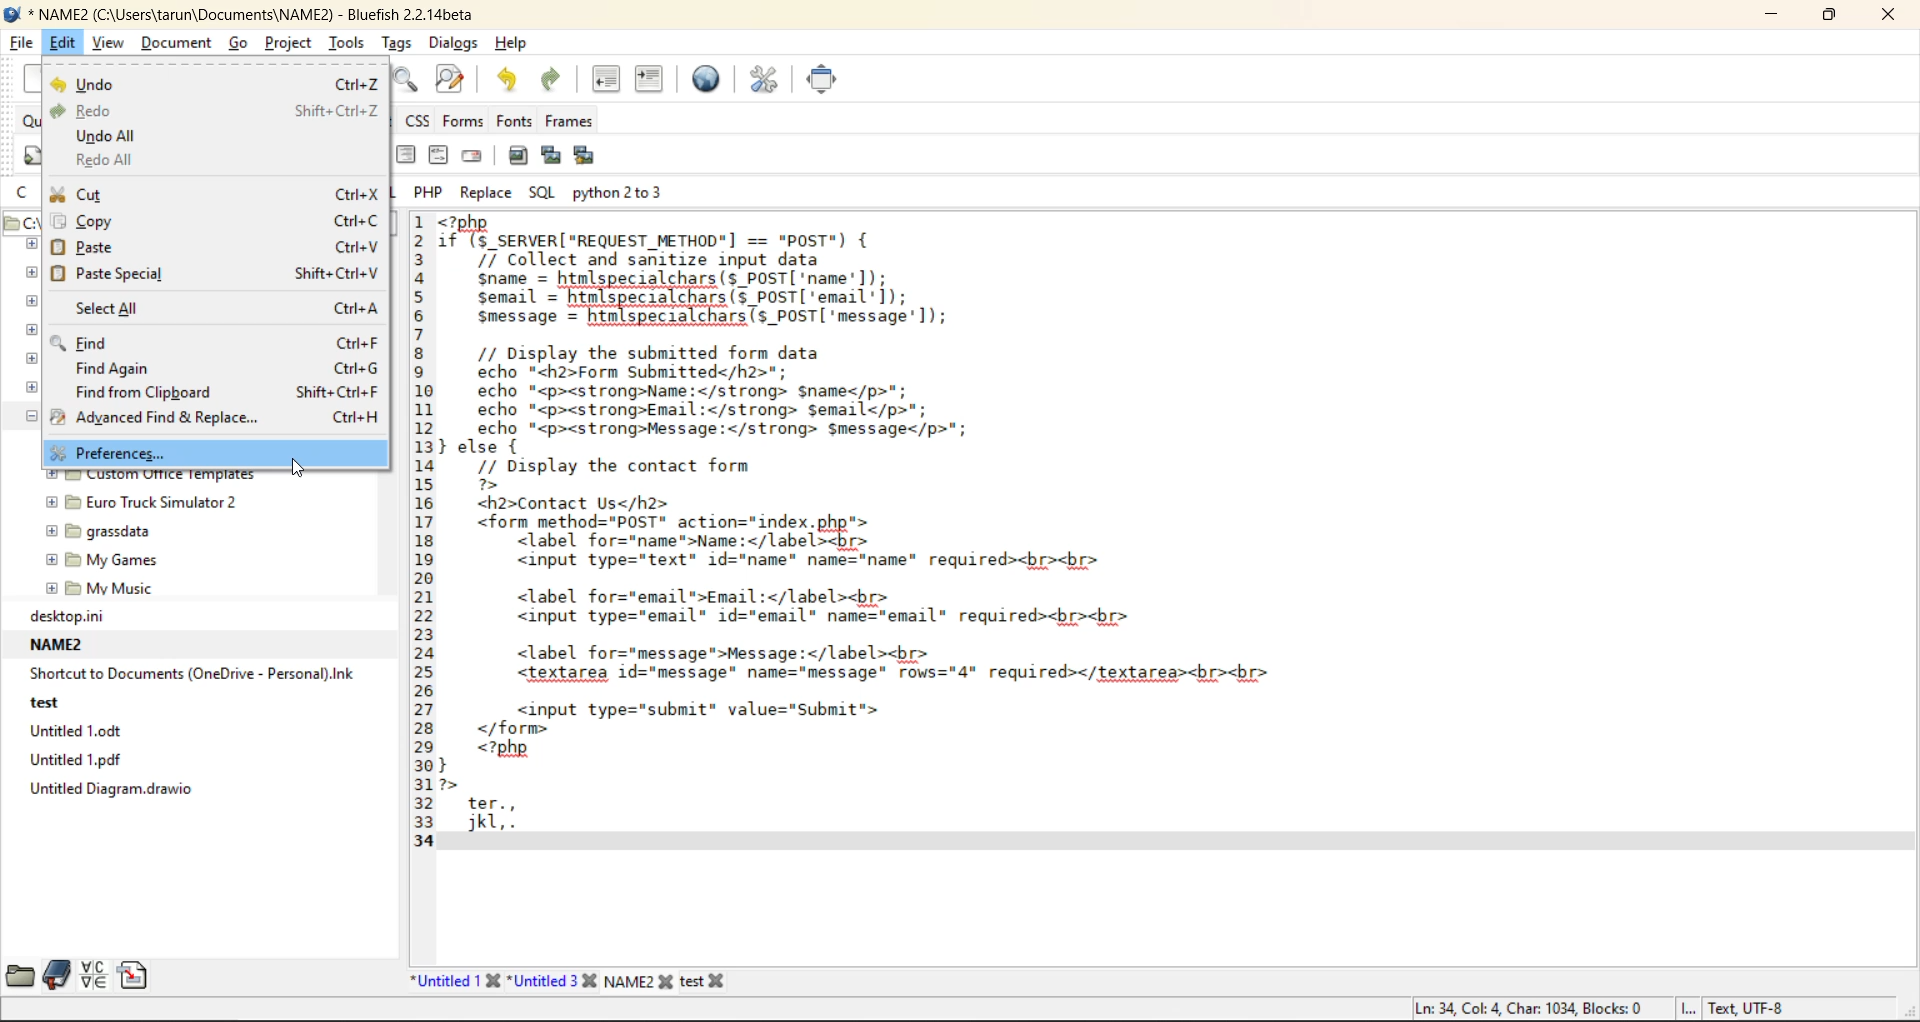 The height and width of the screenshot is (1022, 1920). What do you see at coordinates (451, 78) in the screenshot?
I see `find and replace` at bounding box center [451, 78].